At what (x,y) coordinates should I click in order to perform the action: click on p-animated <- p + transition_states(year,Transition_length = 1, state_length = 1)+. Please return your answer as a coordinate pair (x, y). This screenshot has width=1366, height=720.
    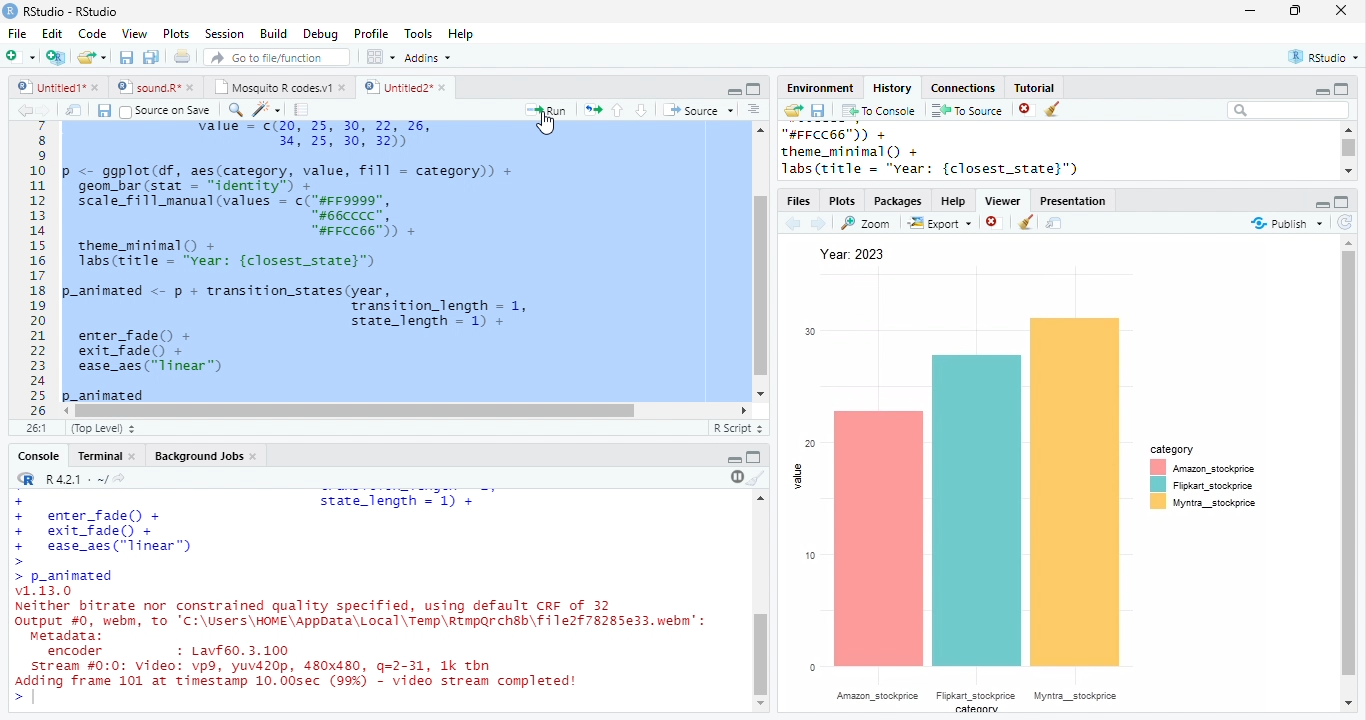
    Looking at the image, I should click on (304, 304).